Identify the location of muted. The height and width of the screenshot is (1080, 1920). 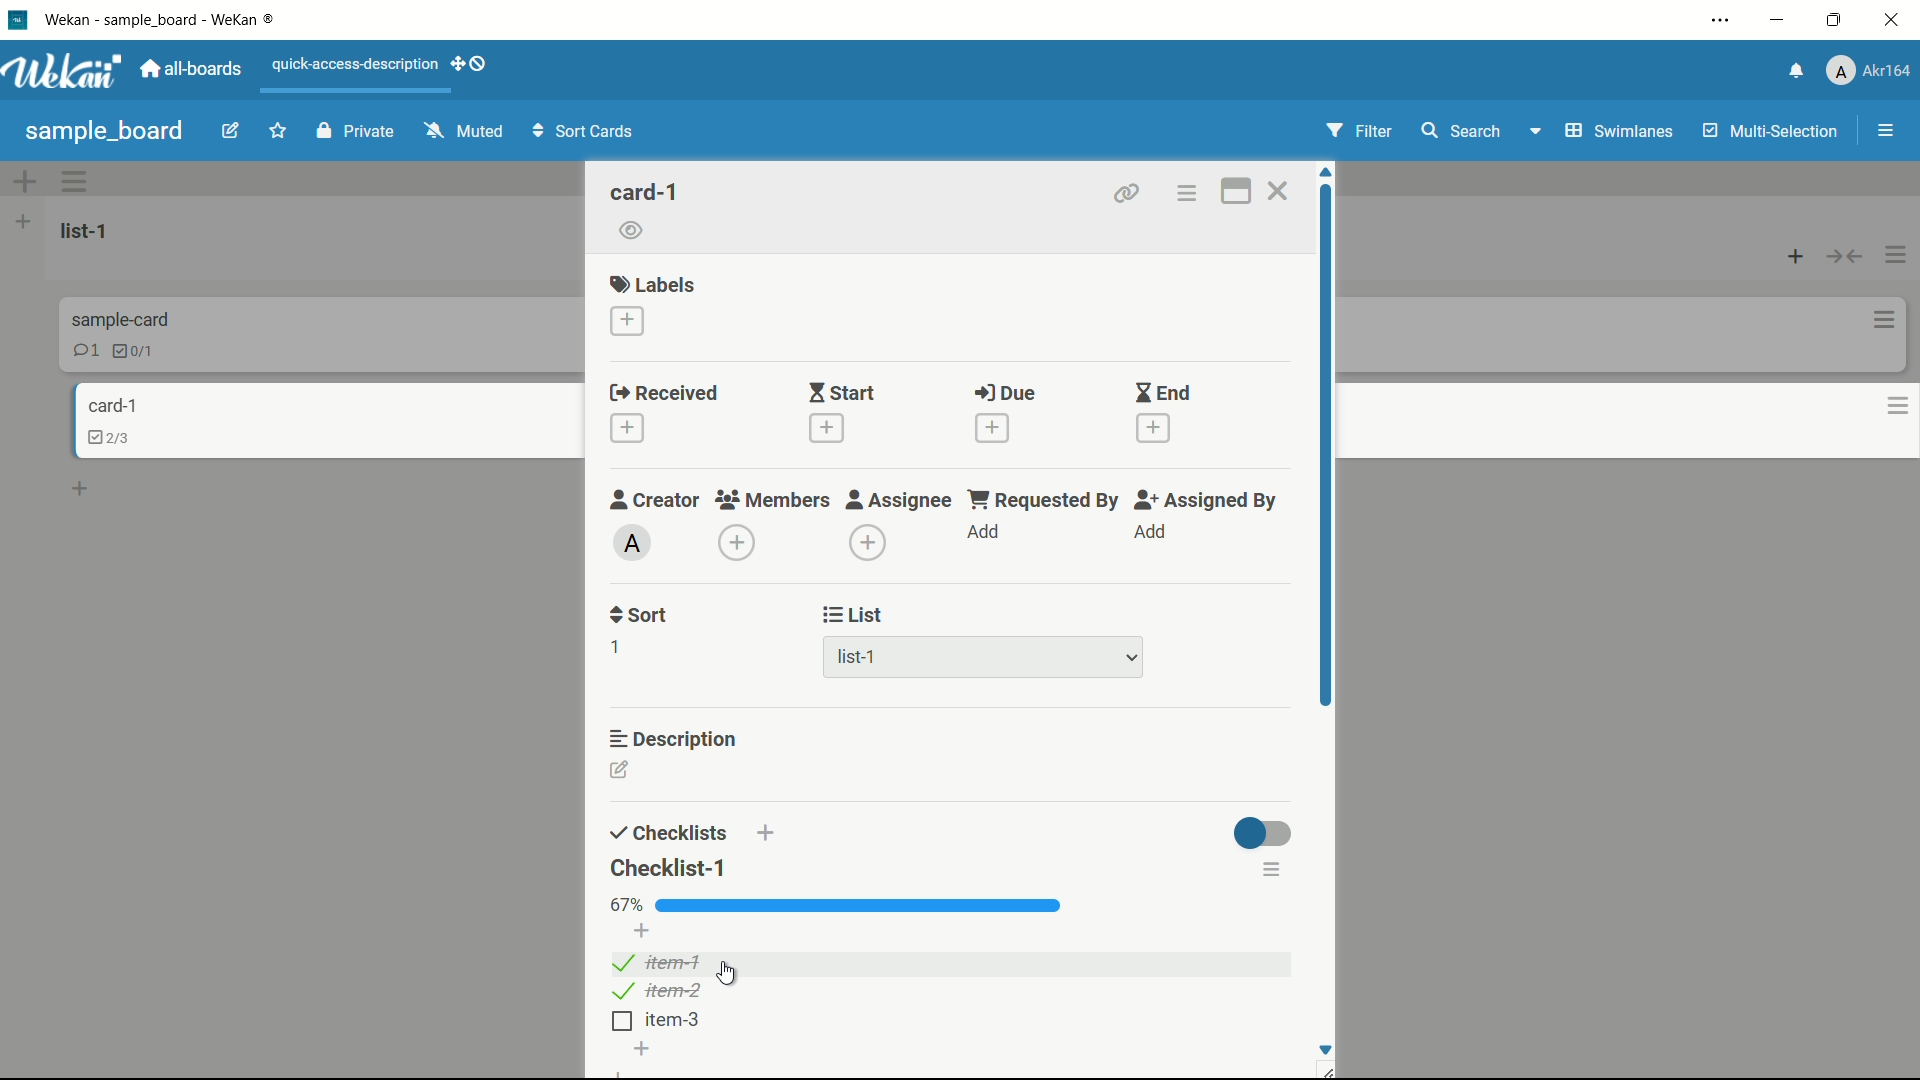
(466, 130).